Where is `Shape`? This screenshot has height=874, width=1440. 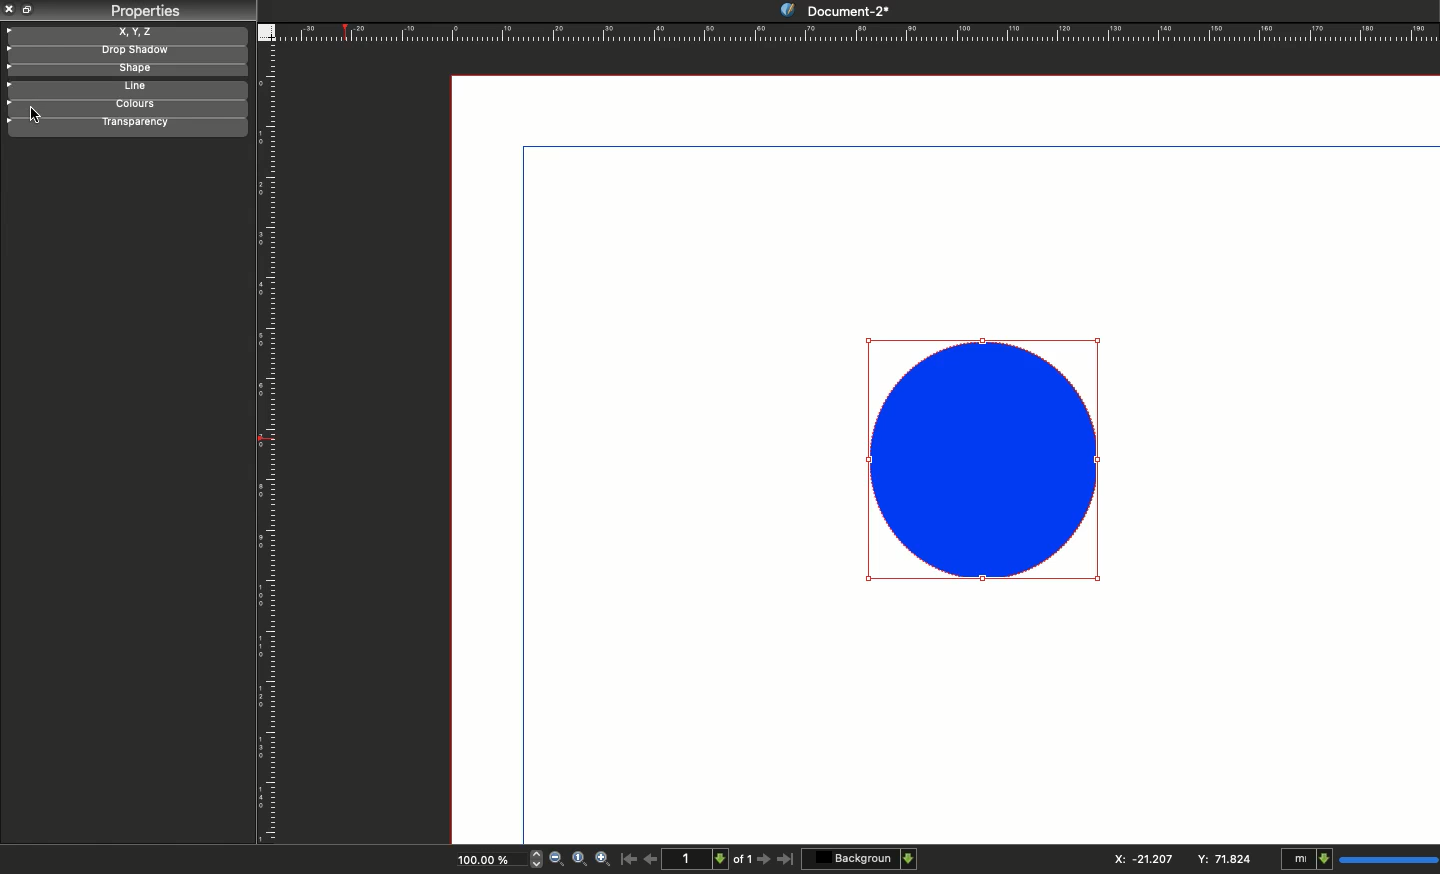 Shape is located at coordinates (125, 71).